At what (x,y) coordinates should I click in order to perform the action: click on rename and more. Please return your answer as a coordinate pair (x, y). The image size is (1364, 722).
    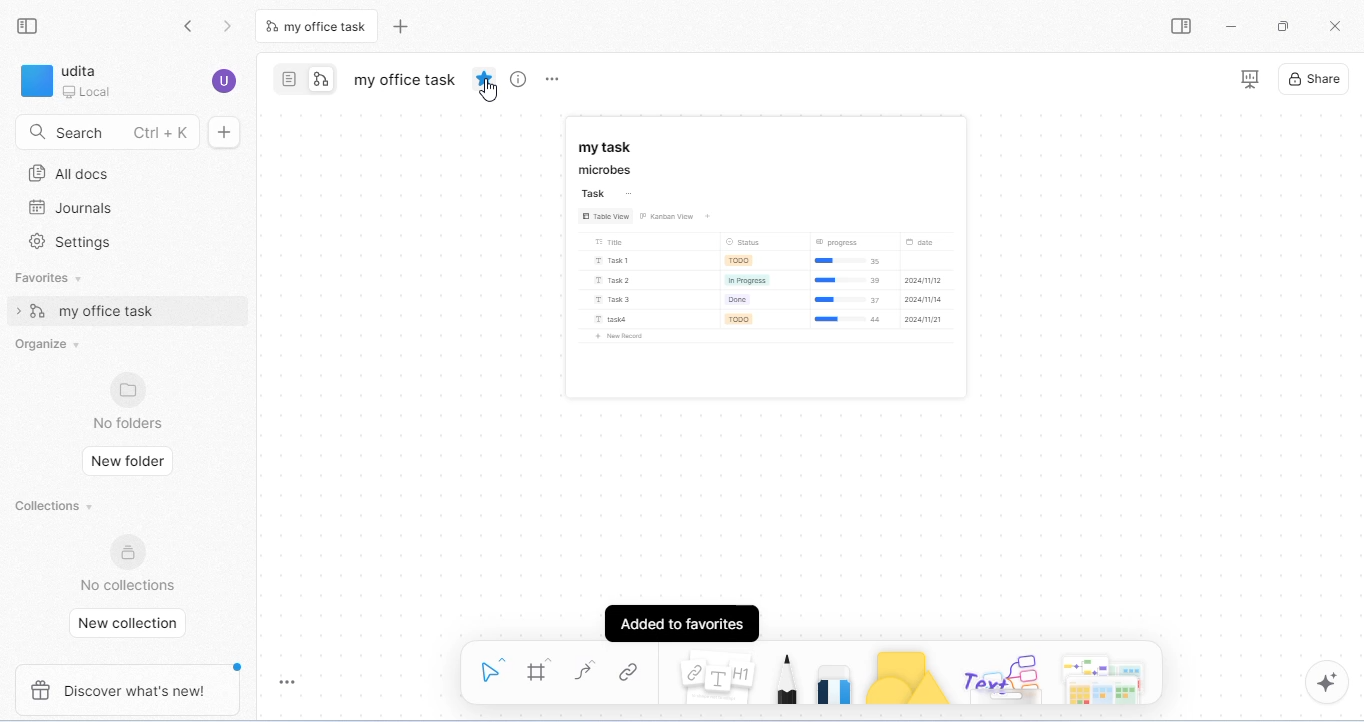
    Looking at the image, I should click on (553, 80).